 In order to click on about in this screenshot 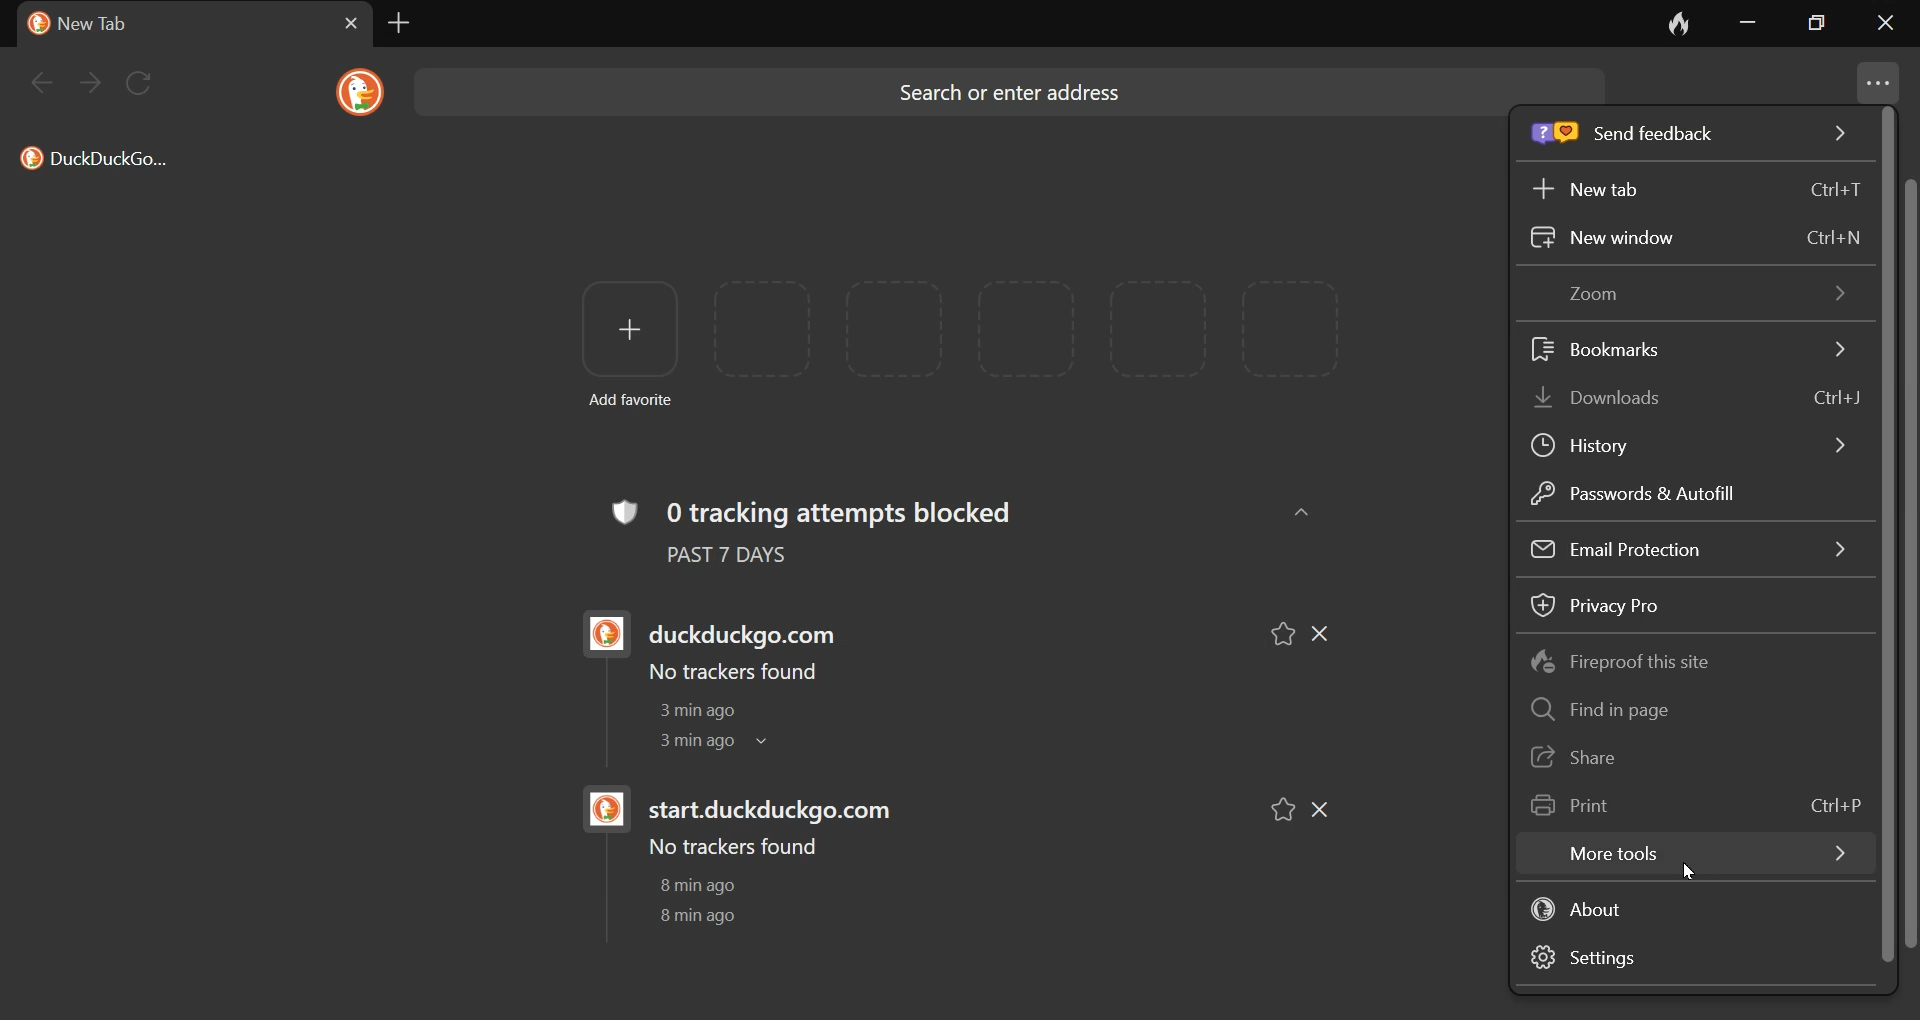, I will do `click(1597, 906)`.